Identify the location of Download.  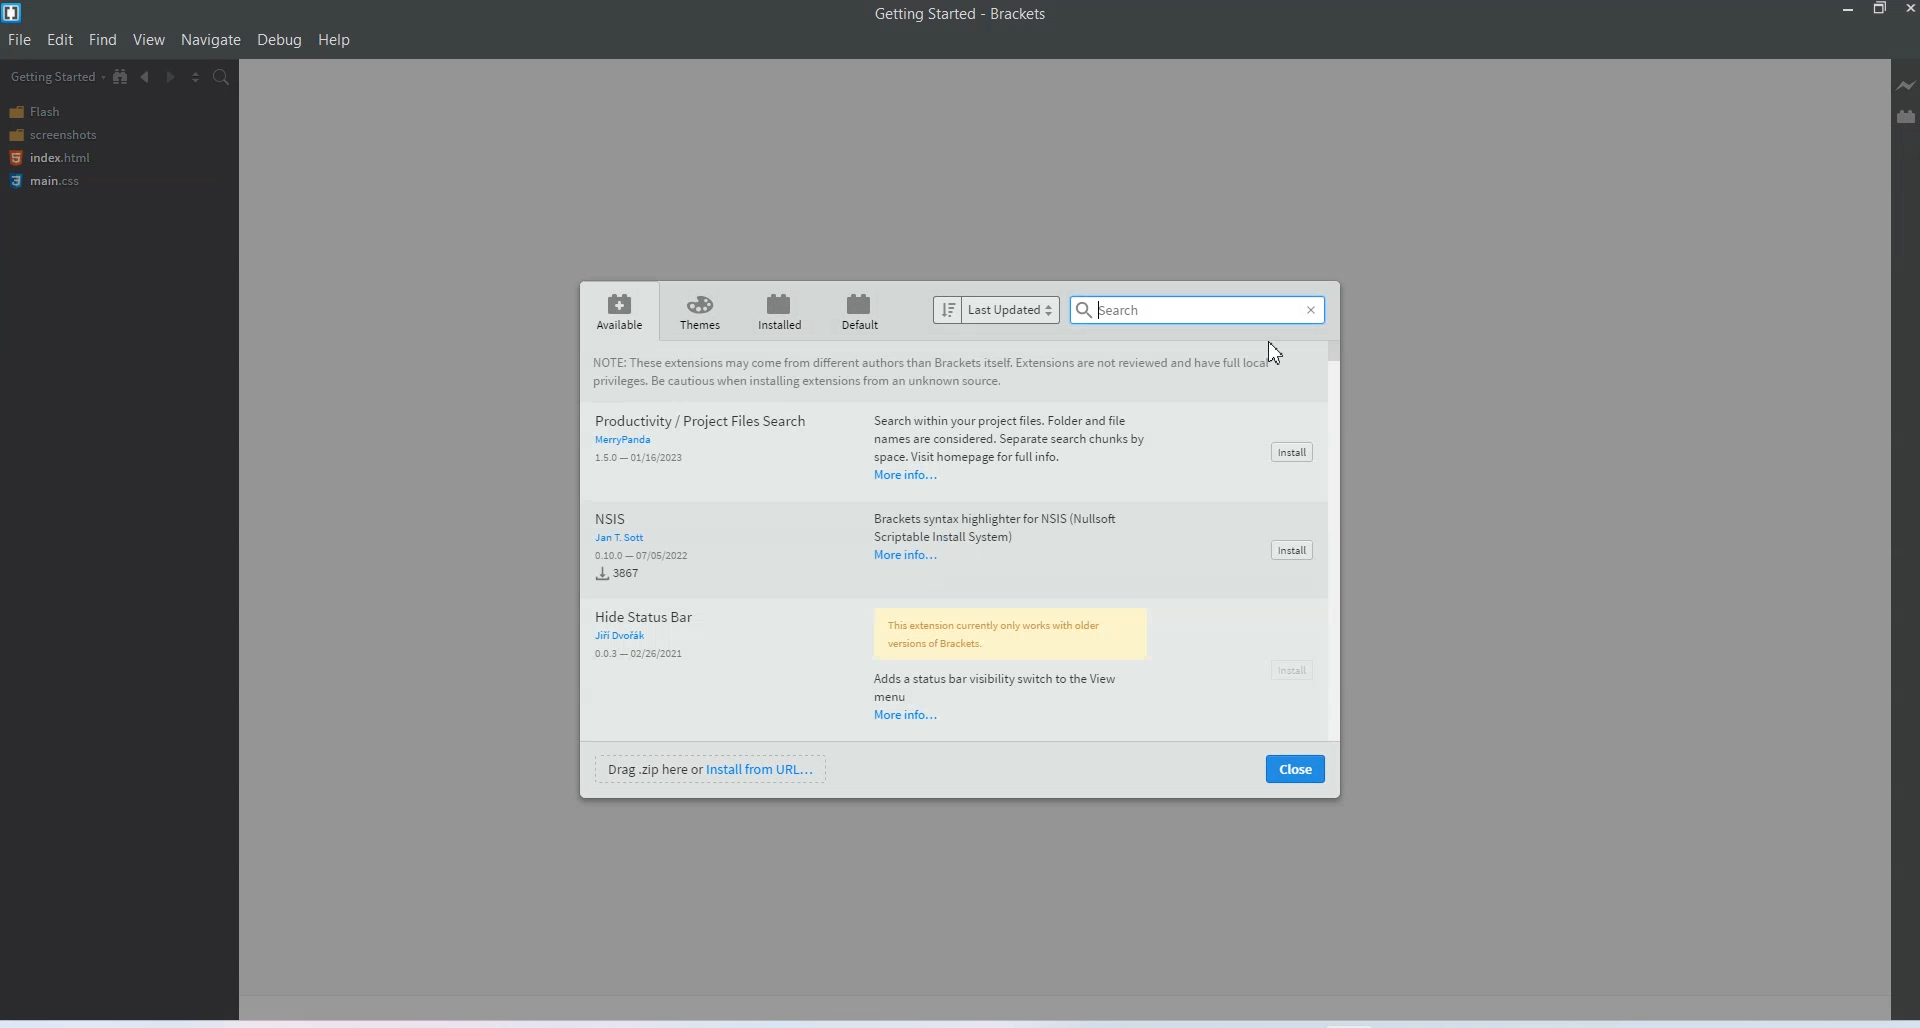
(639, 654).